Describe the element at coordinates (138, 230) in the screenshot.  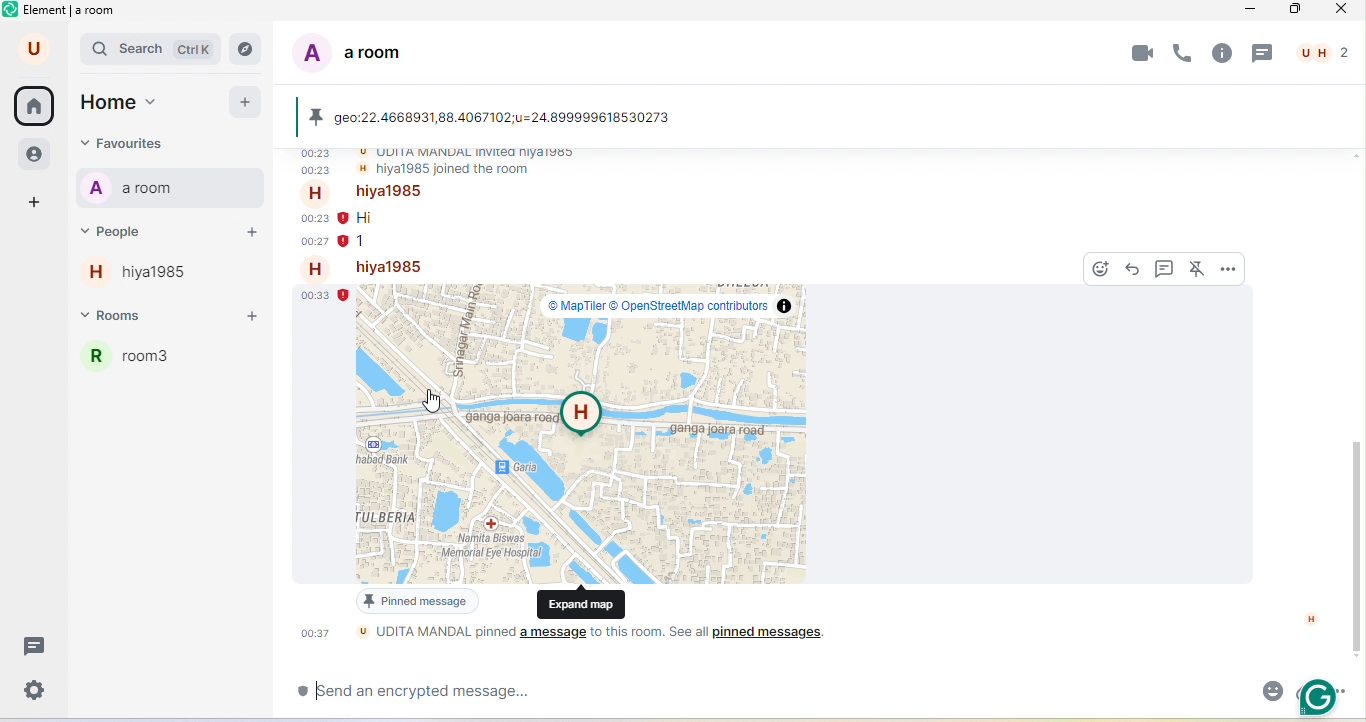
I see `people` at that location.